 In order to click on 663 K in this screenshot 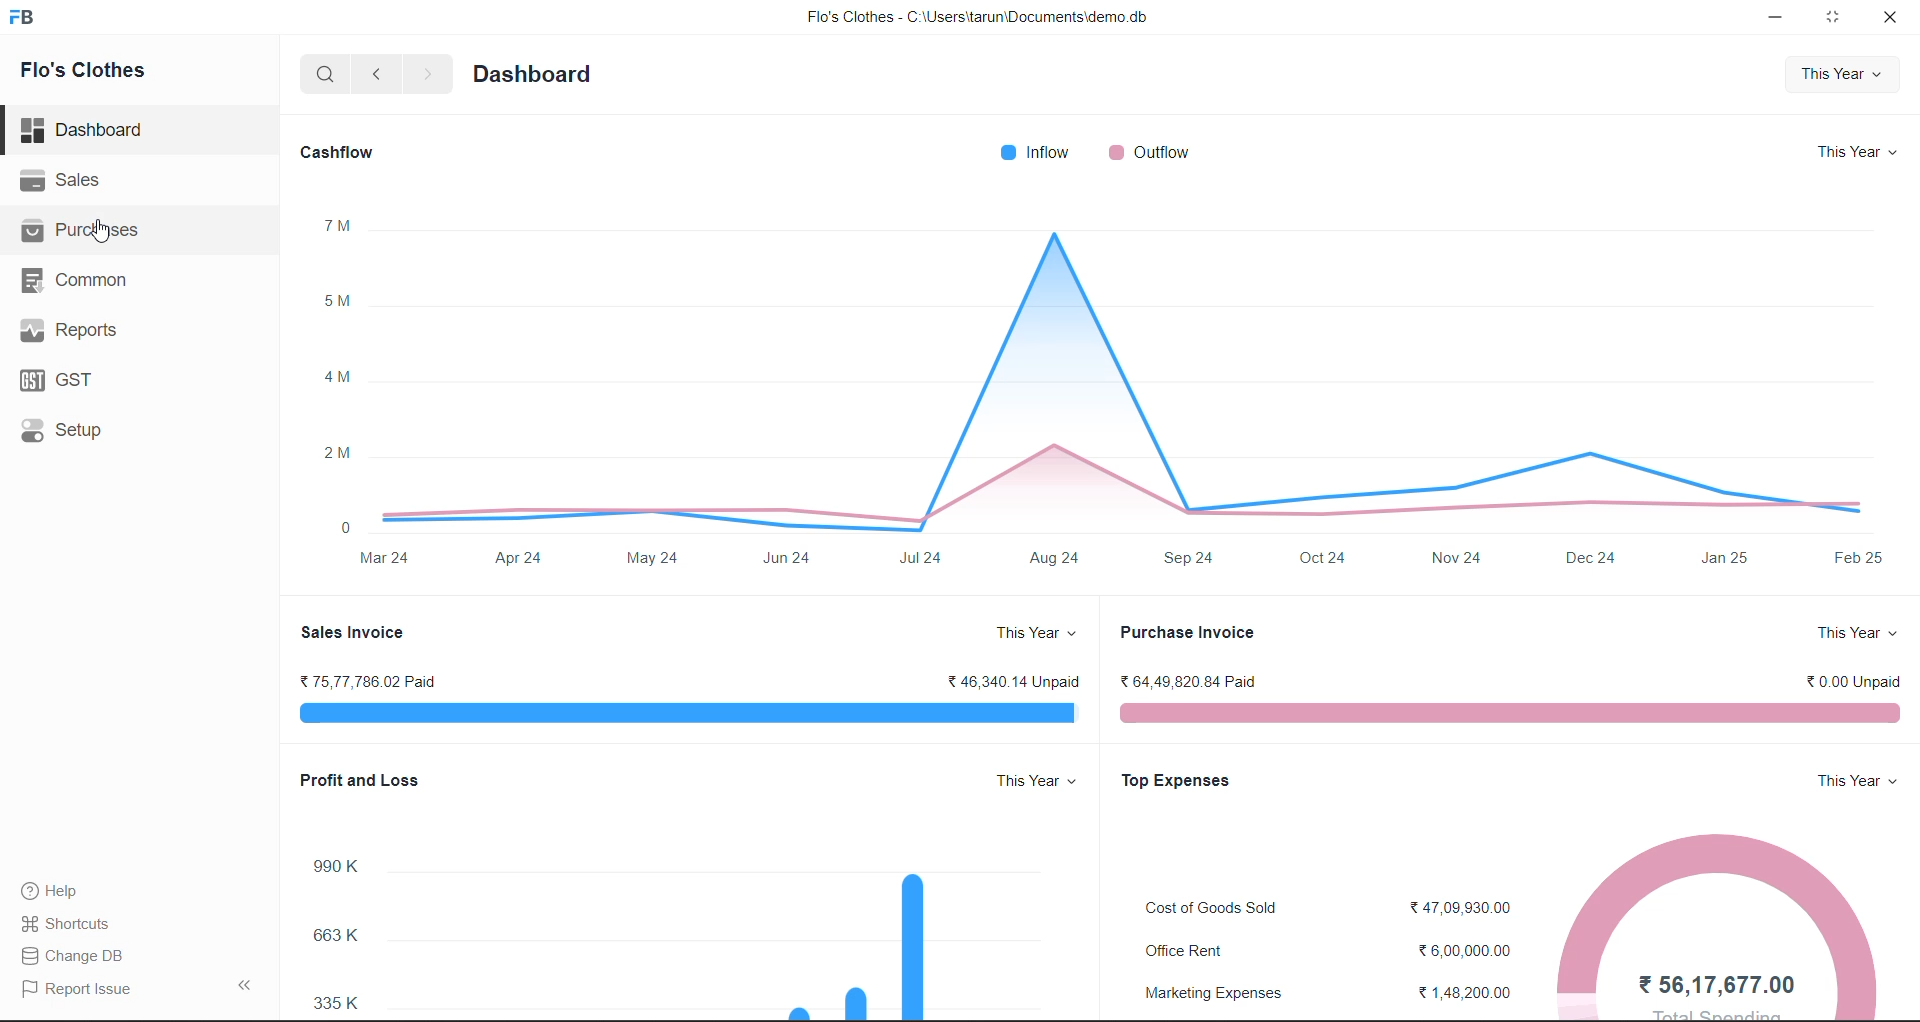, I will do `click(340, 939)`.